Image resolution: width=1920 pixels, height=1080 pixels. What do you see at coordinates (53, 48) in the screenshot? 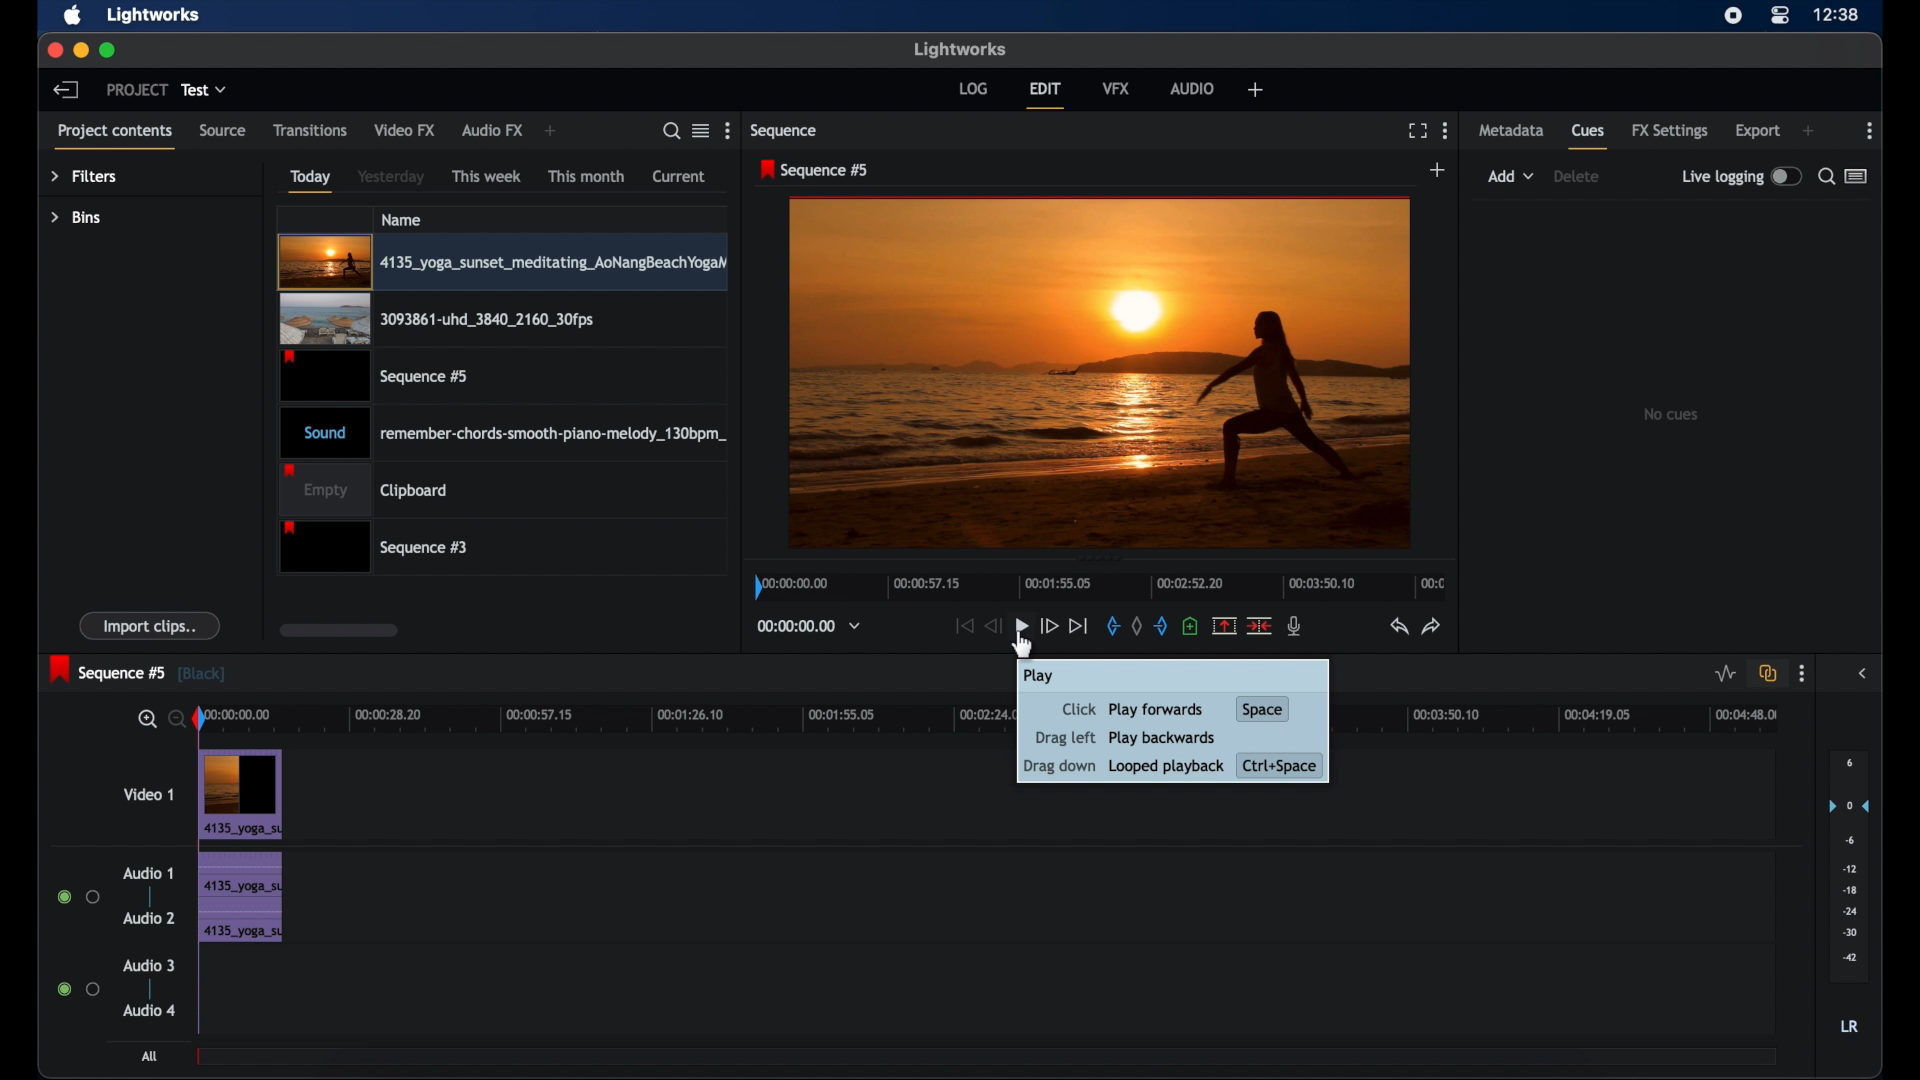
I see `close` at bounding box center [53, 48].